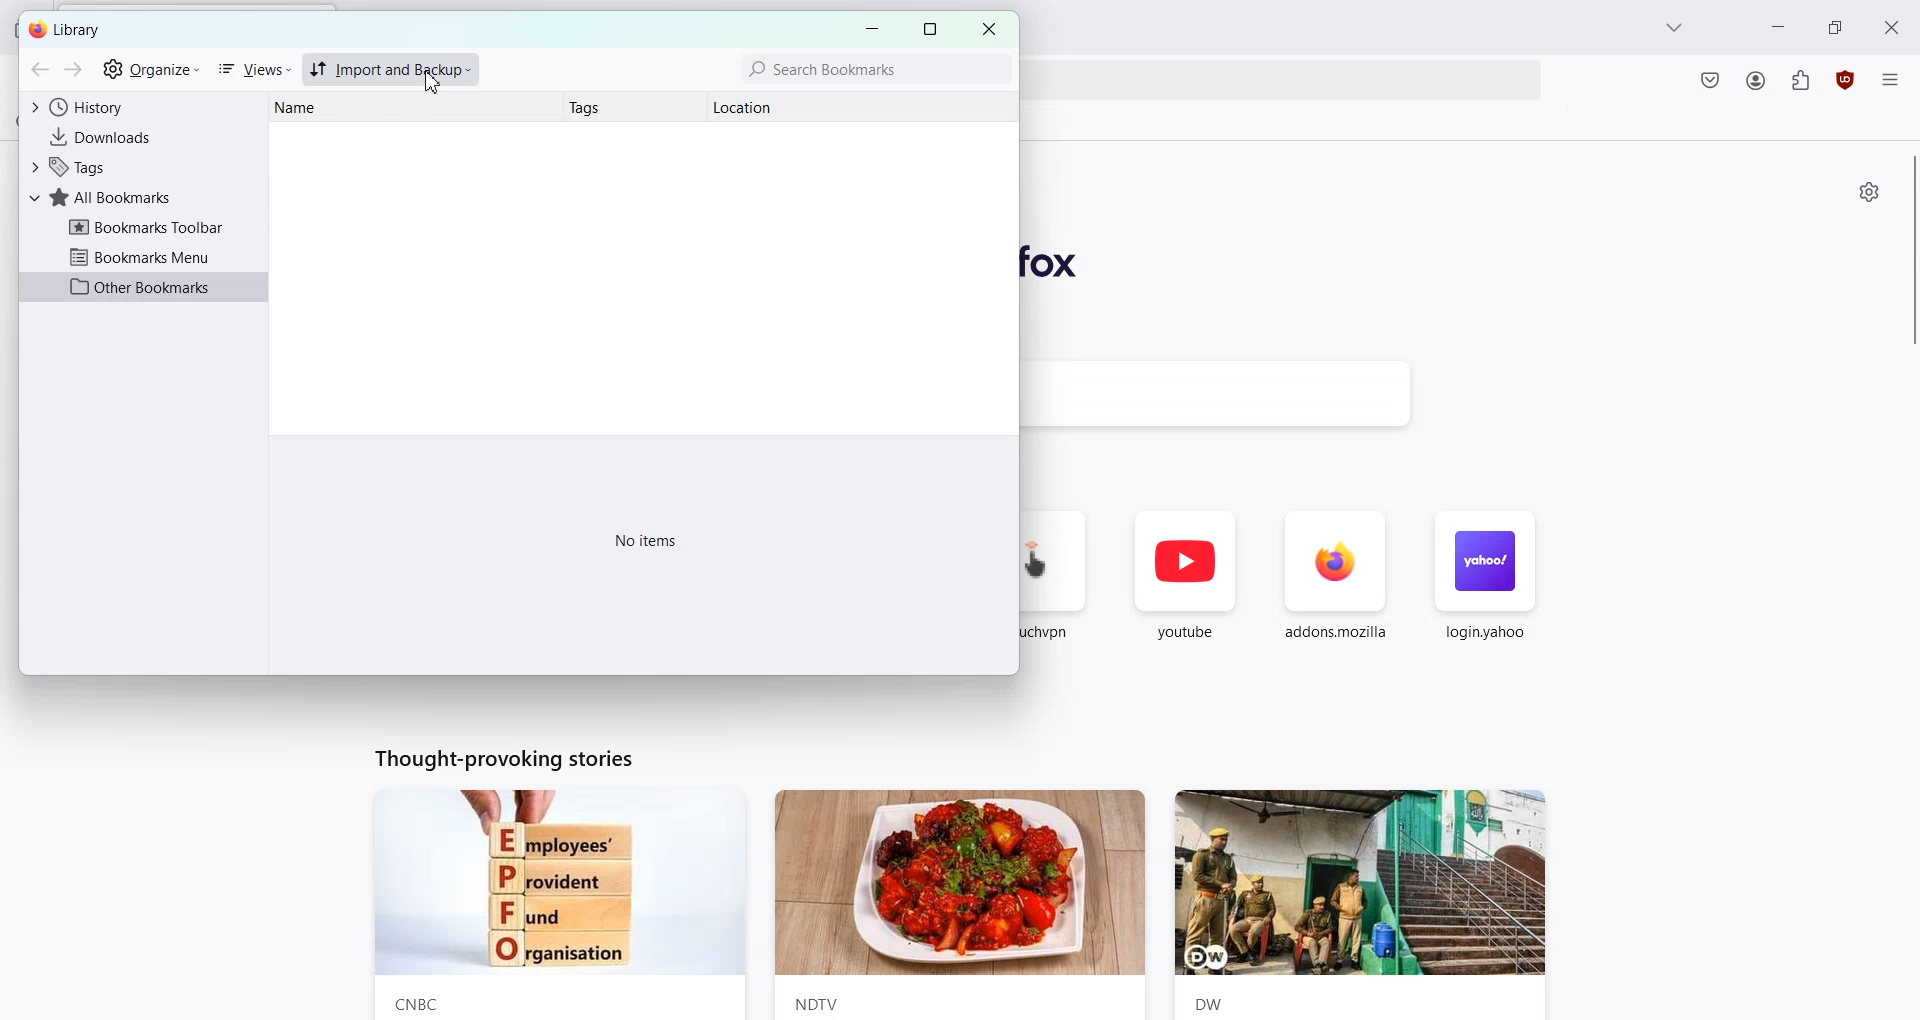  Describe the element at coordinates (1676, 27) in the screenshot. I see `List all tab` at that location.